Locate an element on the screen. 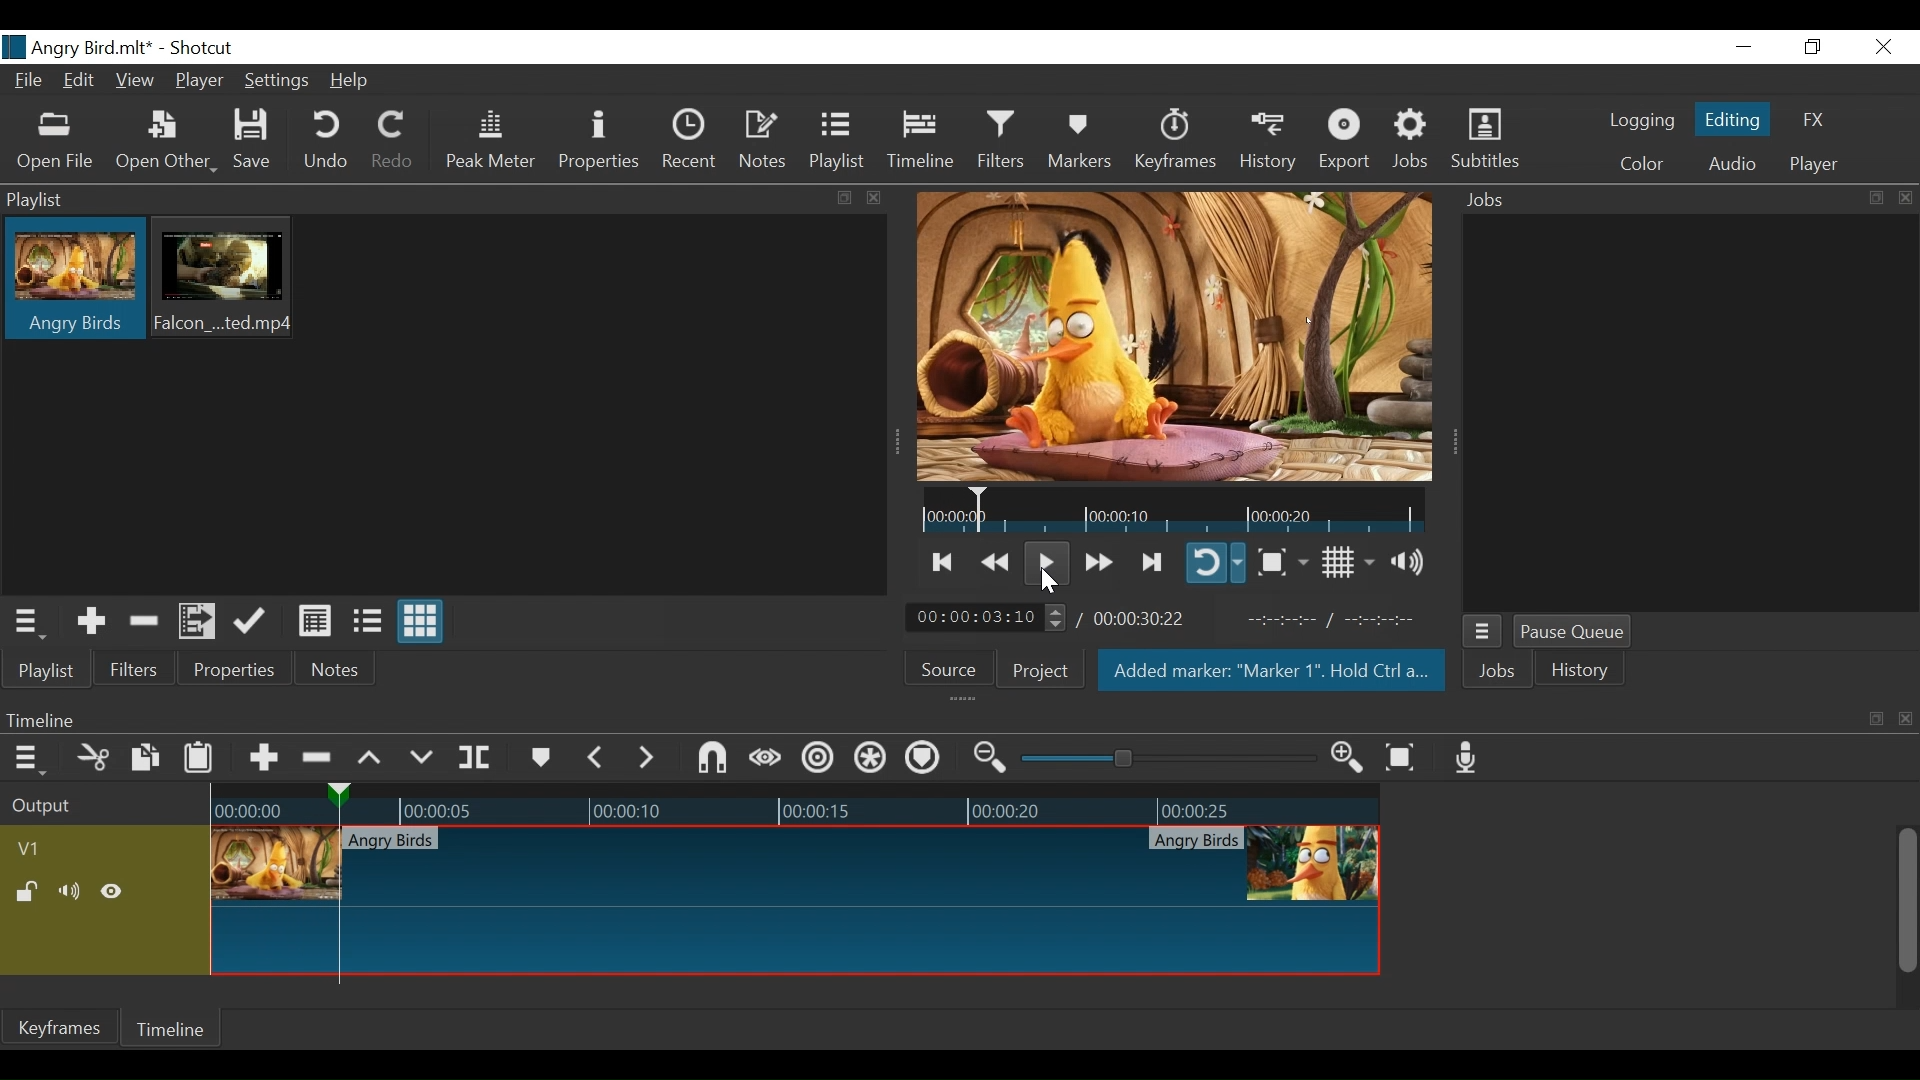 This screenshot has height=1080, width=1920. Colr is located at coordinates (1641, 164).